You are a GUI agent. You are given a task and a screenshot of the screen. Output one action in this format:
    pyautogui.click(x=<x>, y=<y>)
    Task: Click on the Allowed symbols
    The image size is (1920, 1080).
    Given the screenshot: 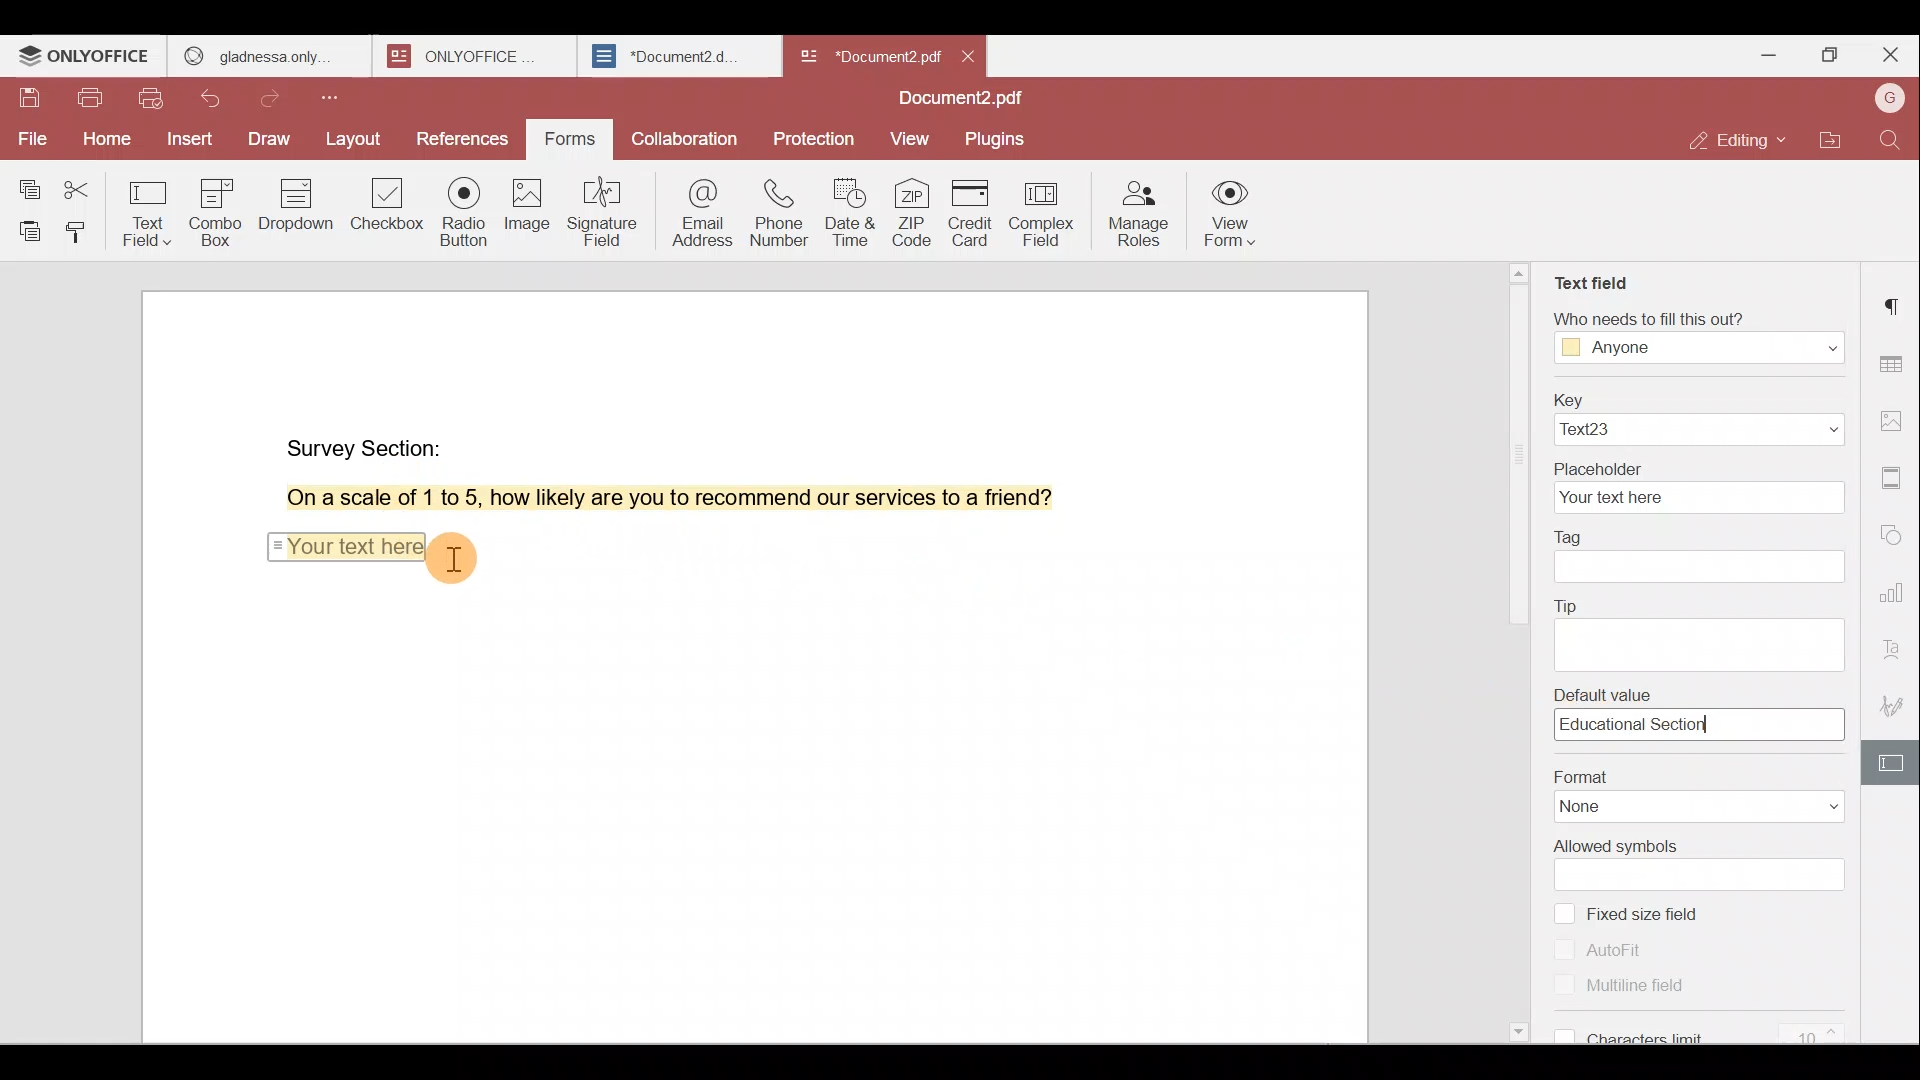 What is the action you would take?
    pyautogui.click(x=1702, y=865)
    